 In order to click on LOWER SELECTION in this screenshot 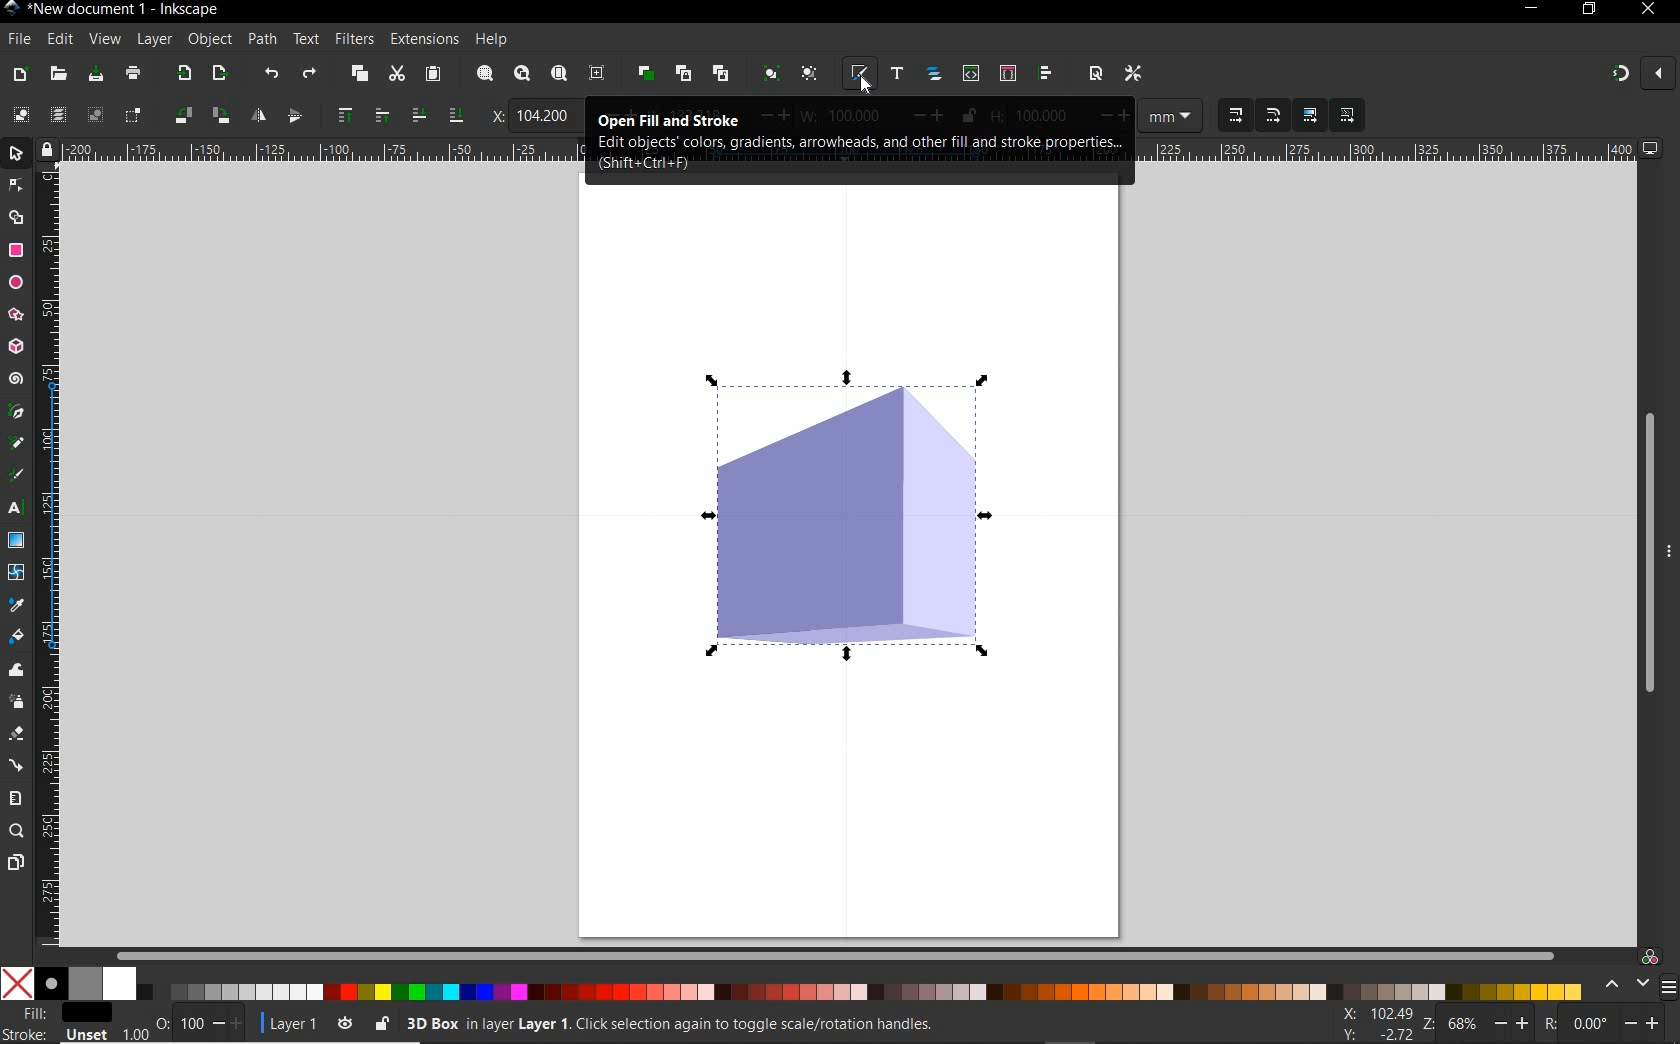, I will do `click(416, 116)`.